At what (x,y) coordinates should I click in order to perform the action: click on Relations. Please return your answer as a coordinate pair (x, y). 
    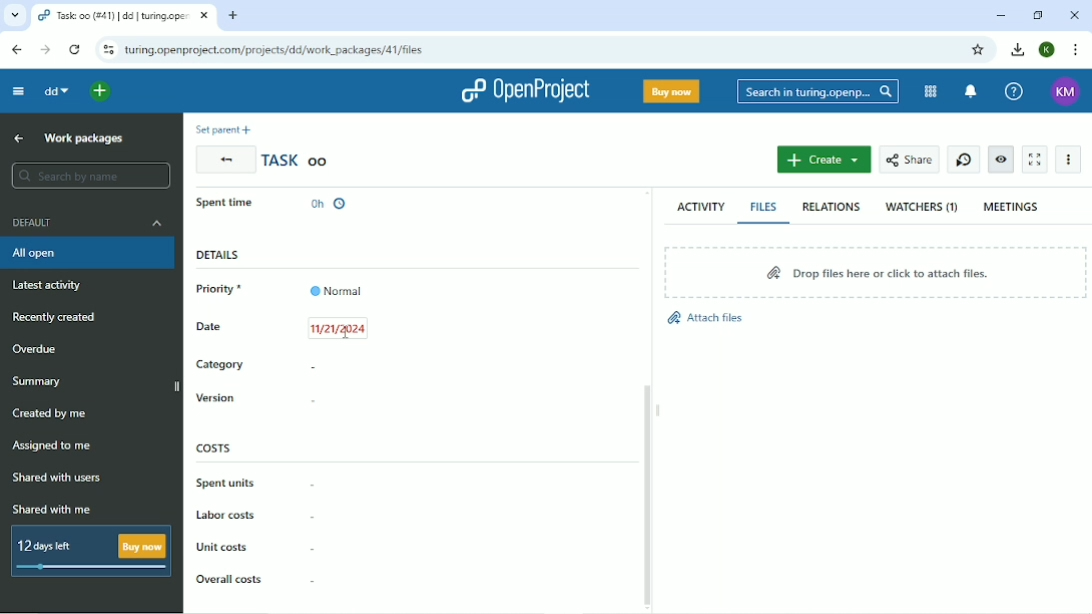
    Looking at the image, I should click on (834, 208).